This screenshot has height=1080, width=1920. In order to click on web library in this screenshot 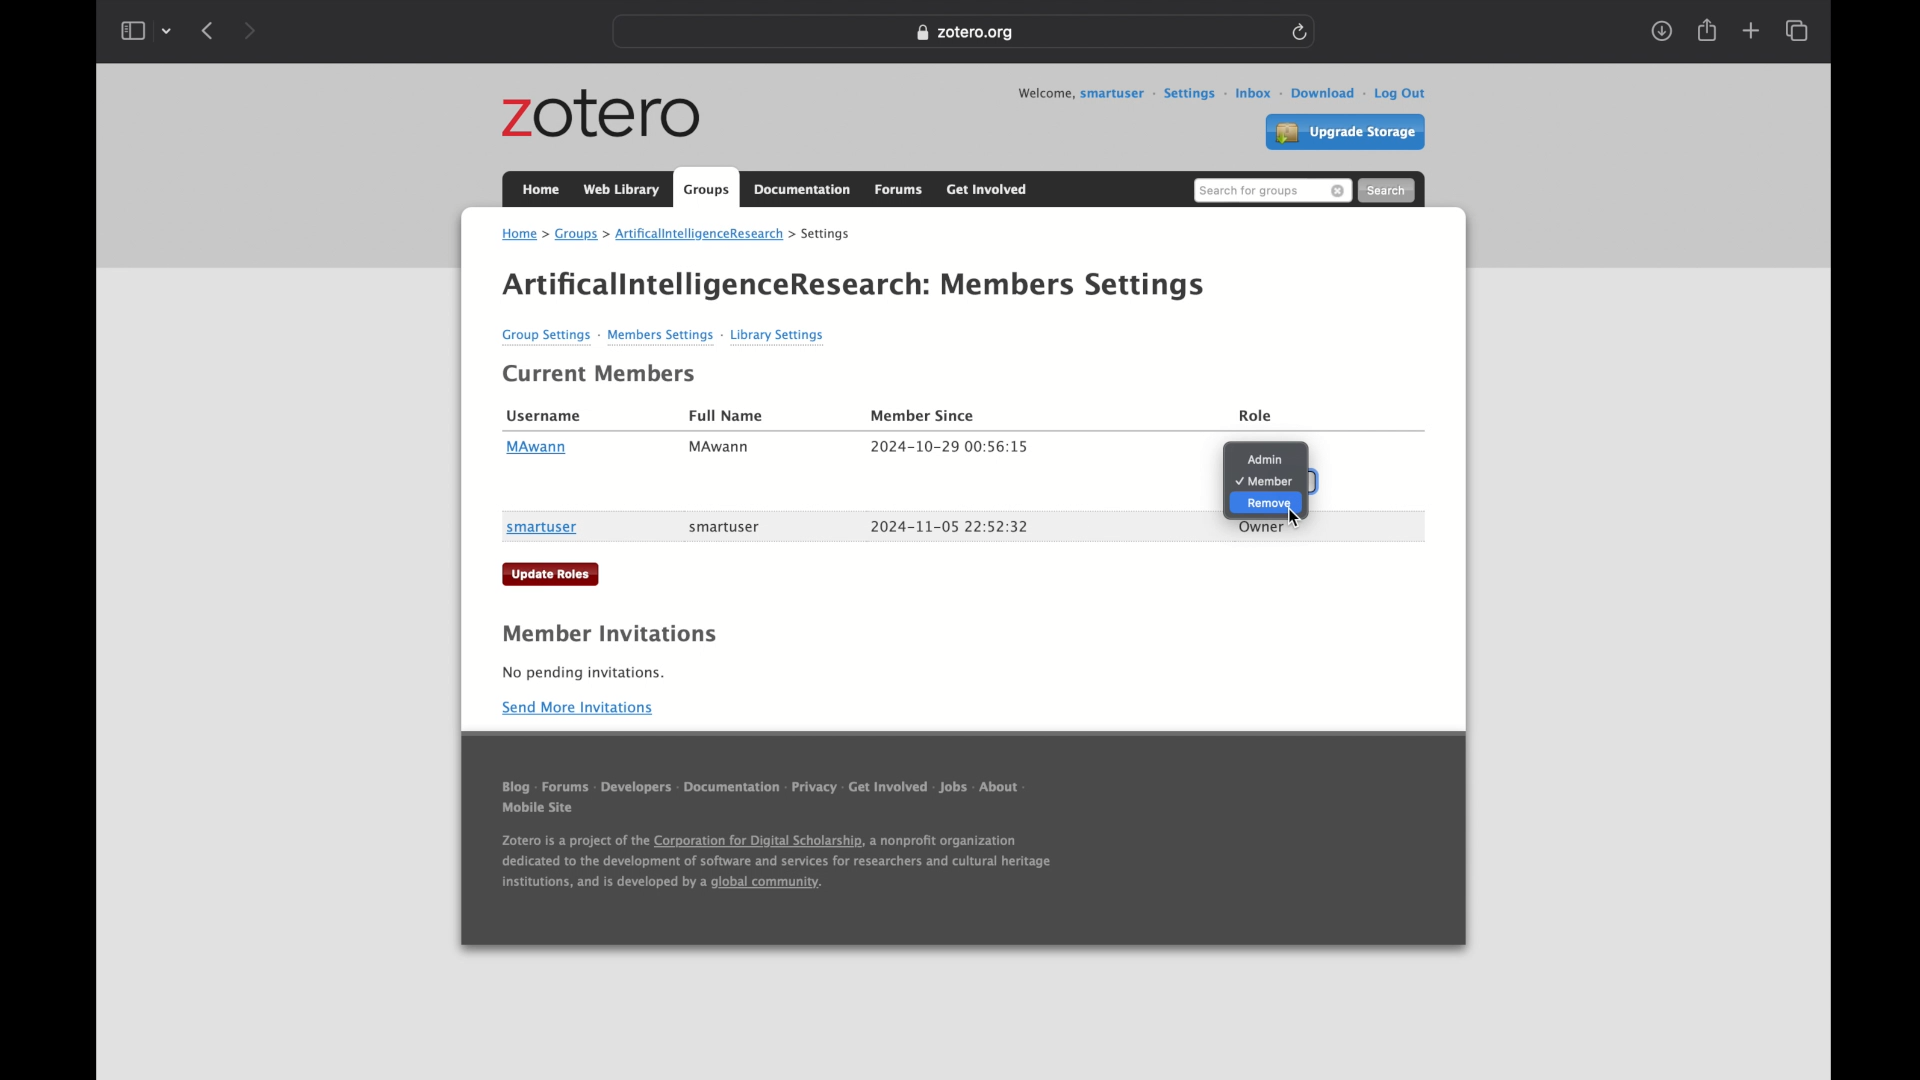, I will do `click(623, 190)`.